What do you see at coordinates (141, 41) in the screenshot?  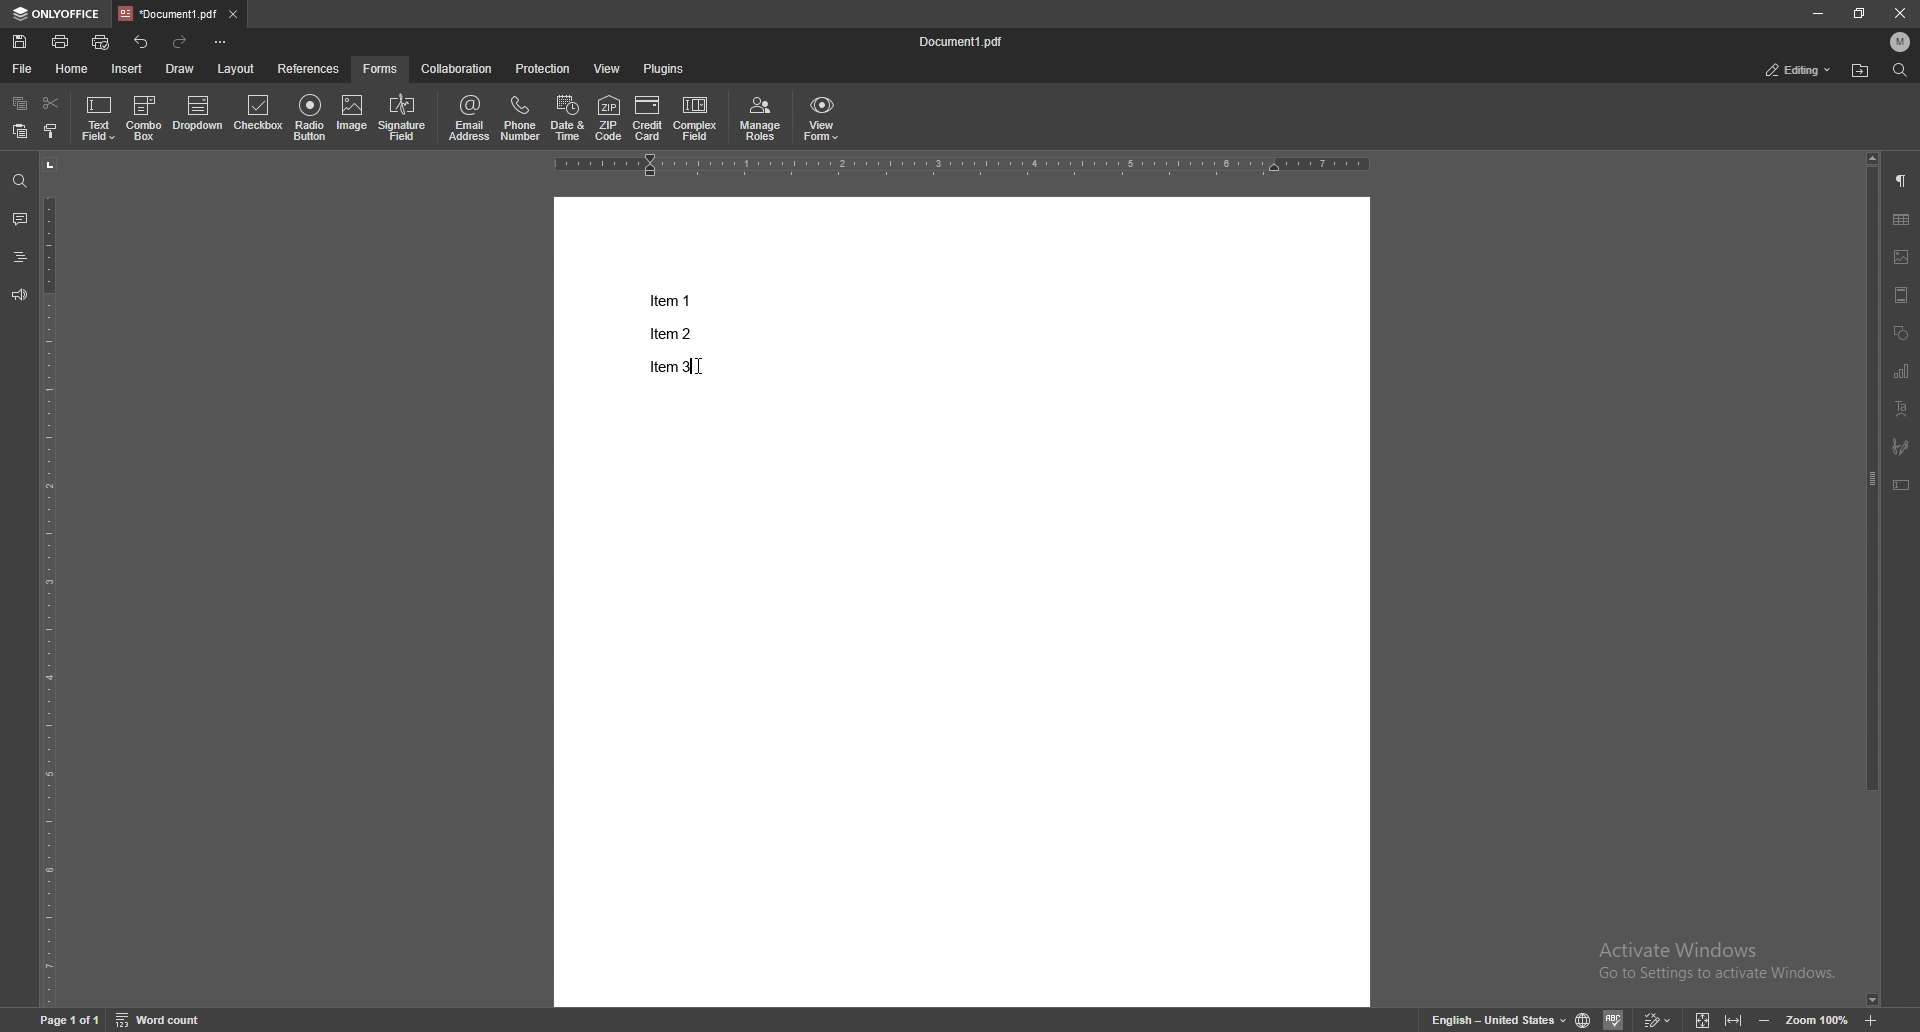 I see `undo` at bounding box center [141, 41].